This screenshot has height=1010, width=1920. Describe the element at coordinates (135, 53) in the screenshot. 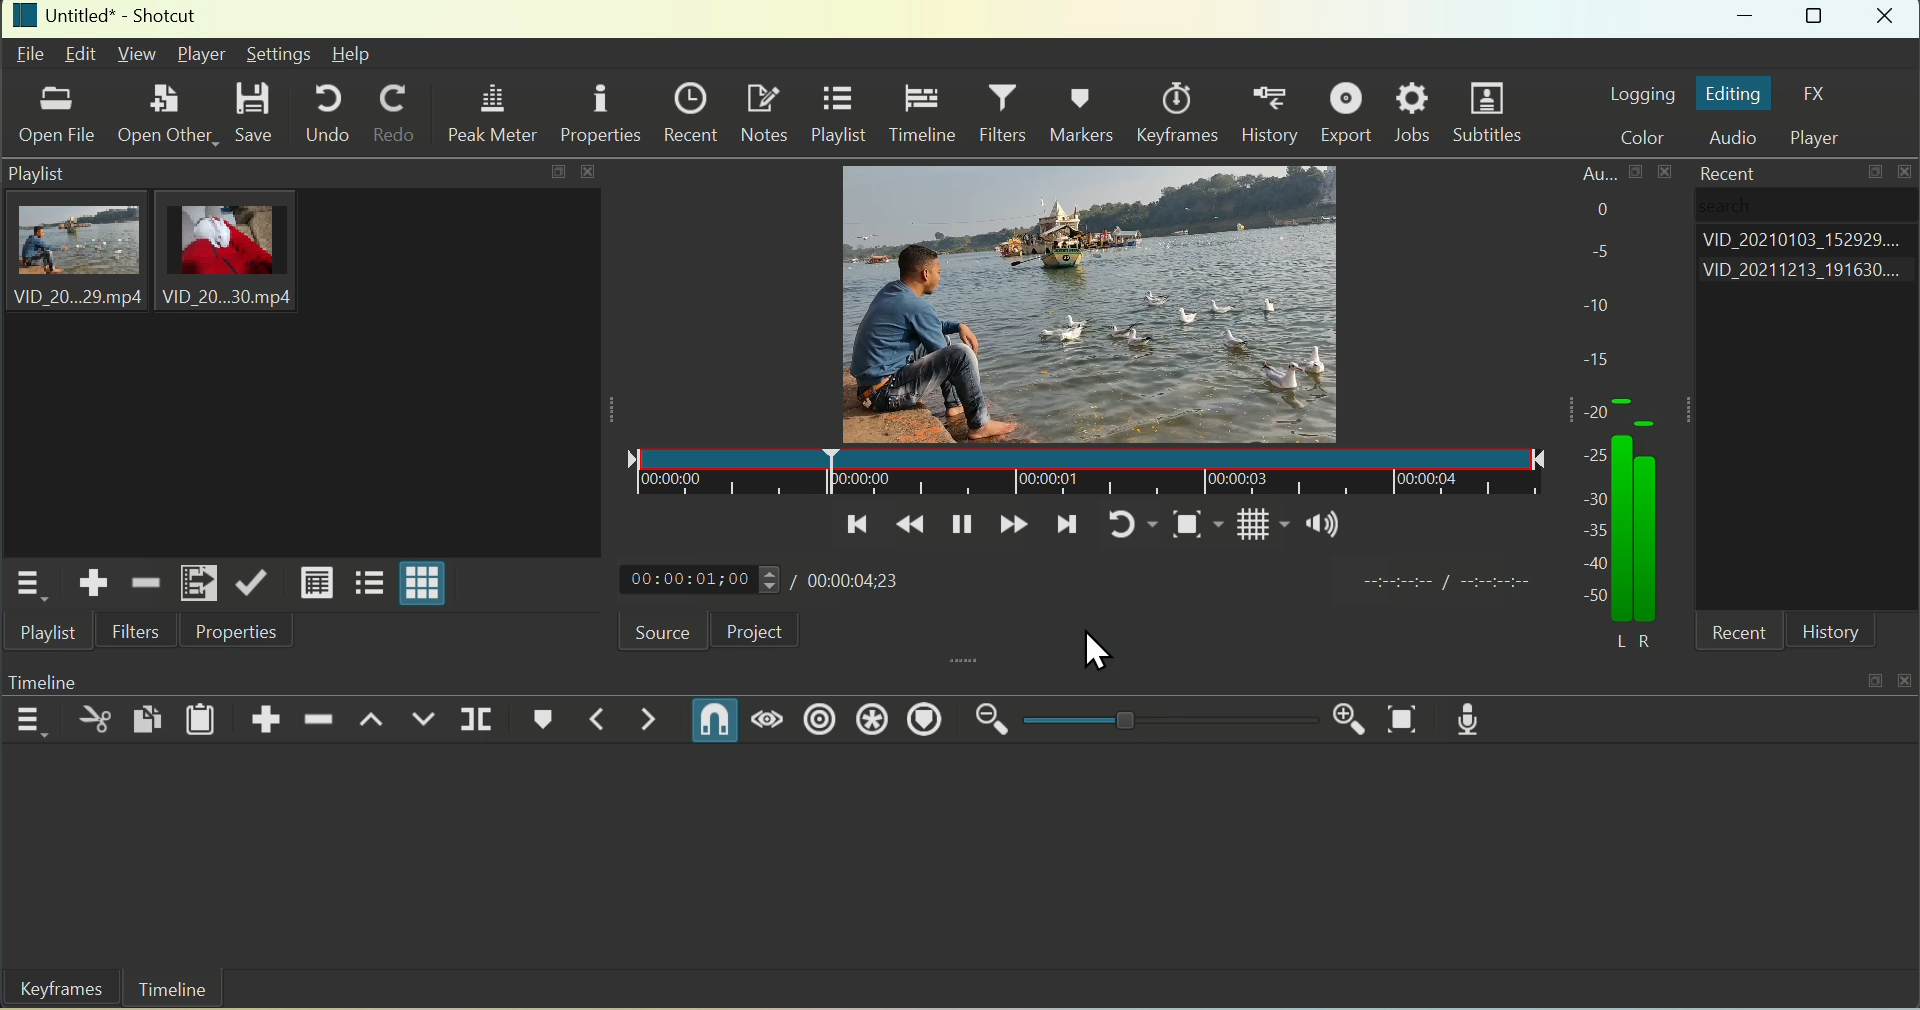

I see `View` at that location.